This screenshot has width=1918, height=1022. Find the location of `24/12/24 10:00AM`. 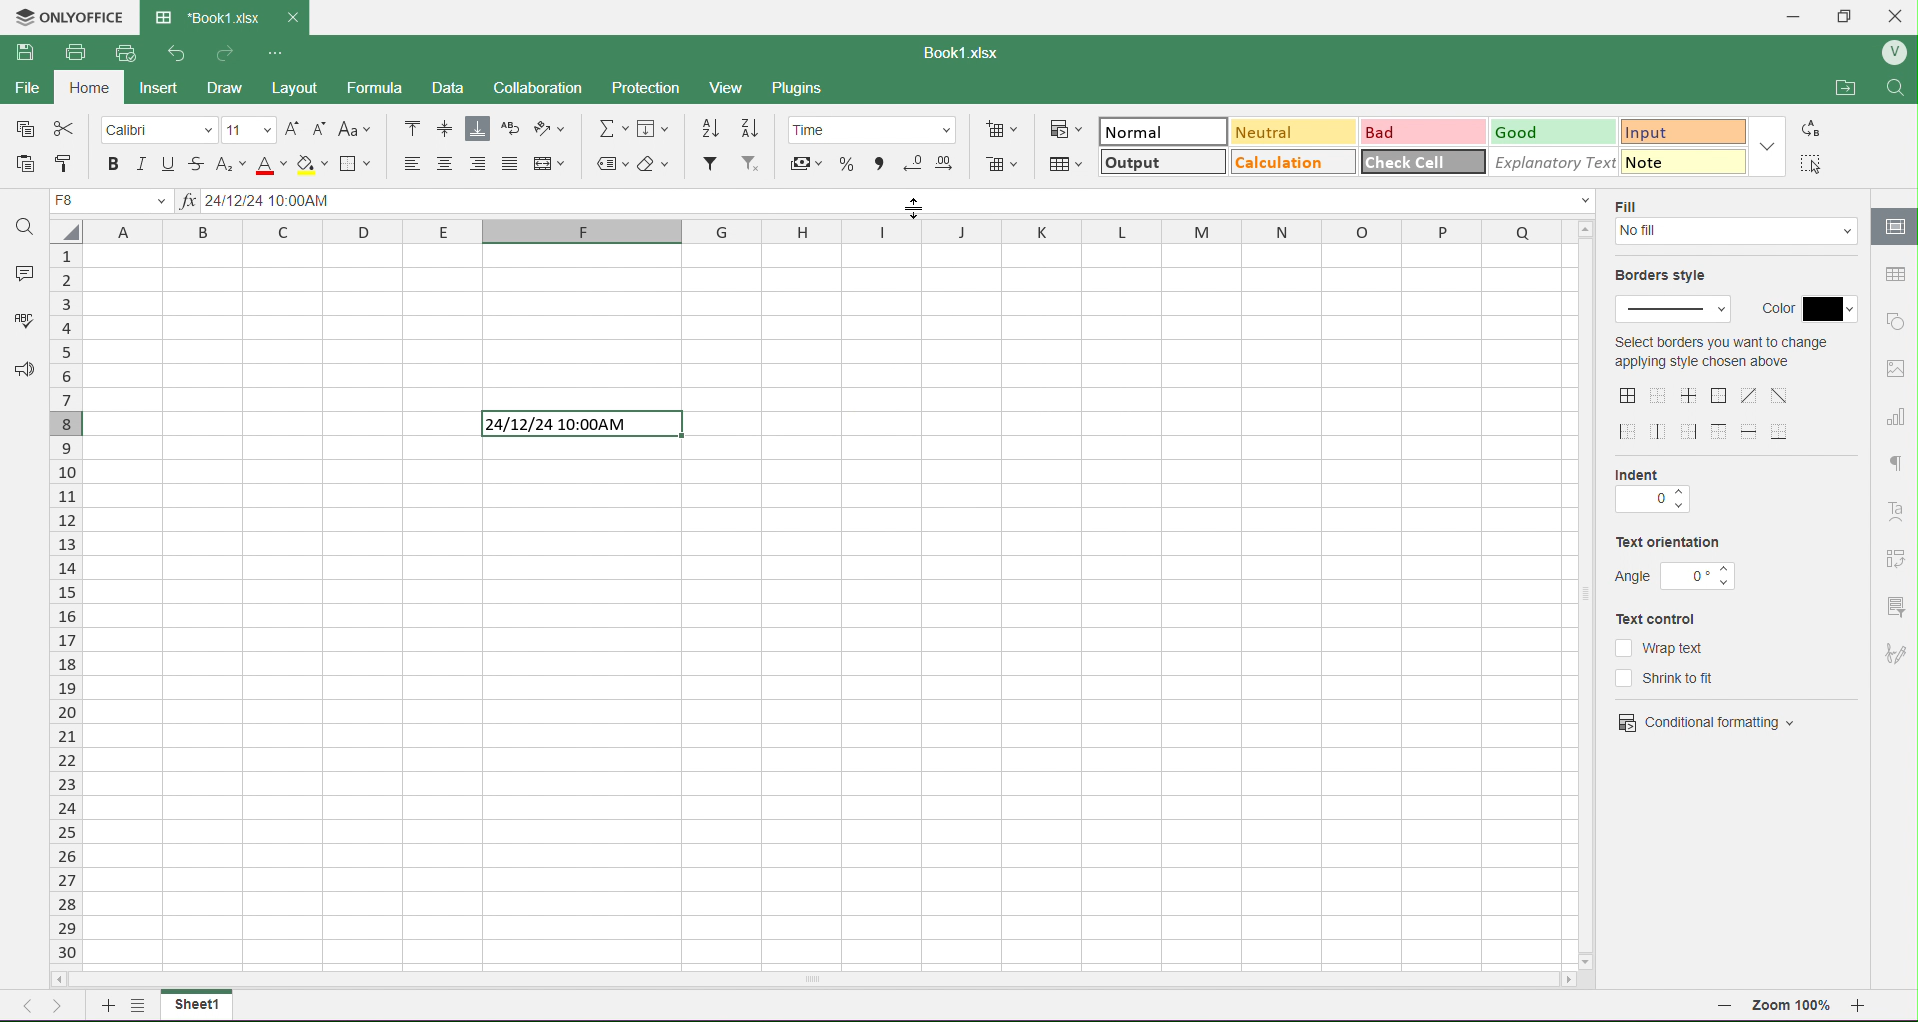

24/12/24 10:00AM is located at coordinates (575, 425).